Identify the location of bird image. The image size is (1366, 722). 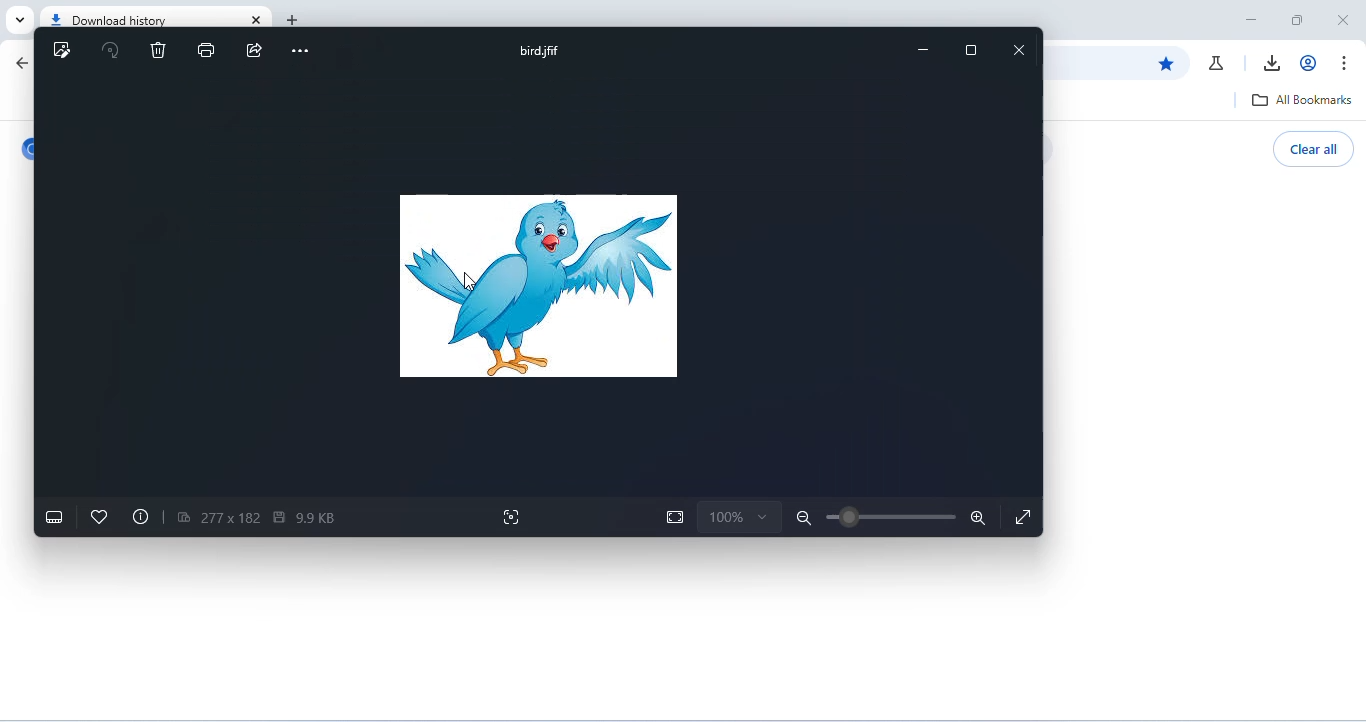
(540, 289).